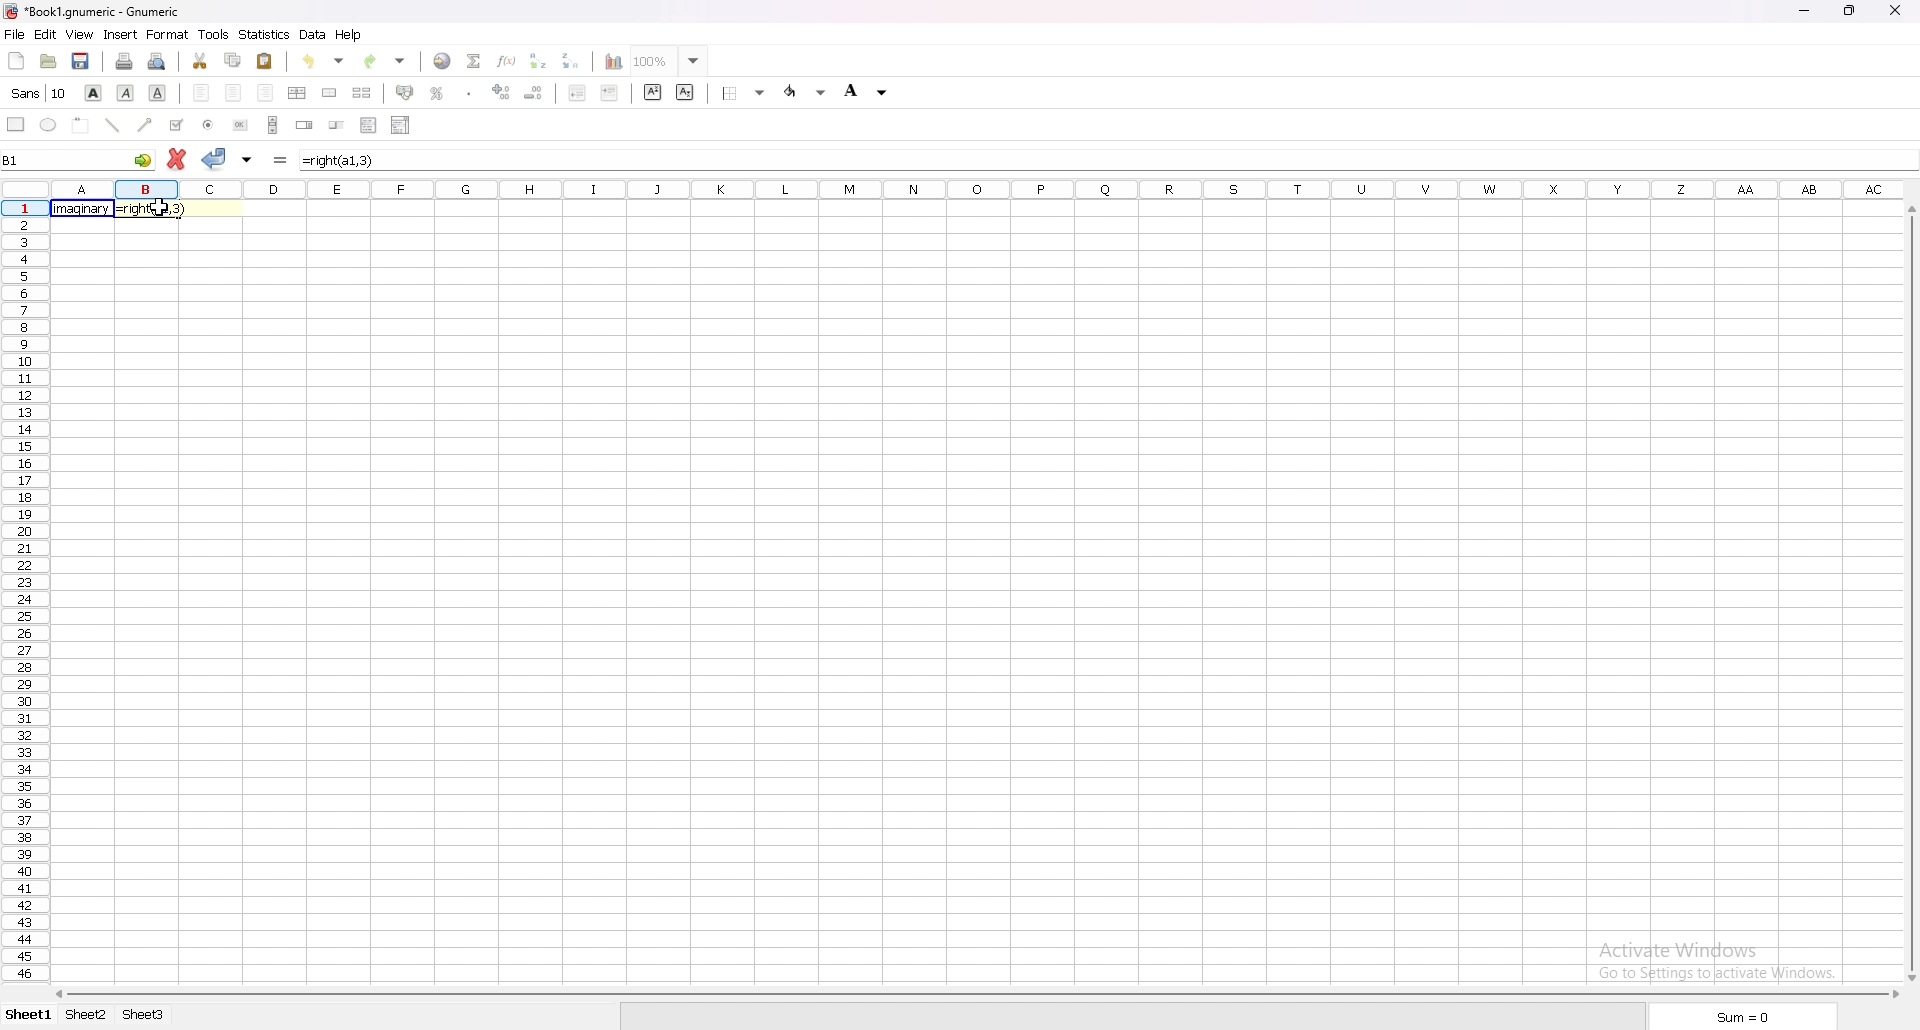 This screenshot has width=1920, height=1030. I want to click on format, so click(168, 34).